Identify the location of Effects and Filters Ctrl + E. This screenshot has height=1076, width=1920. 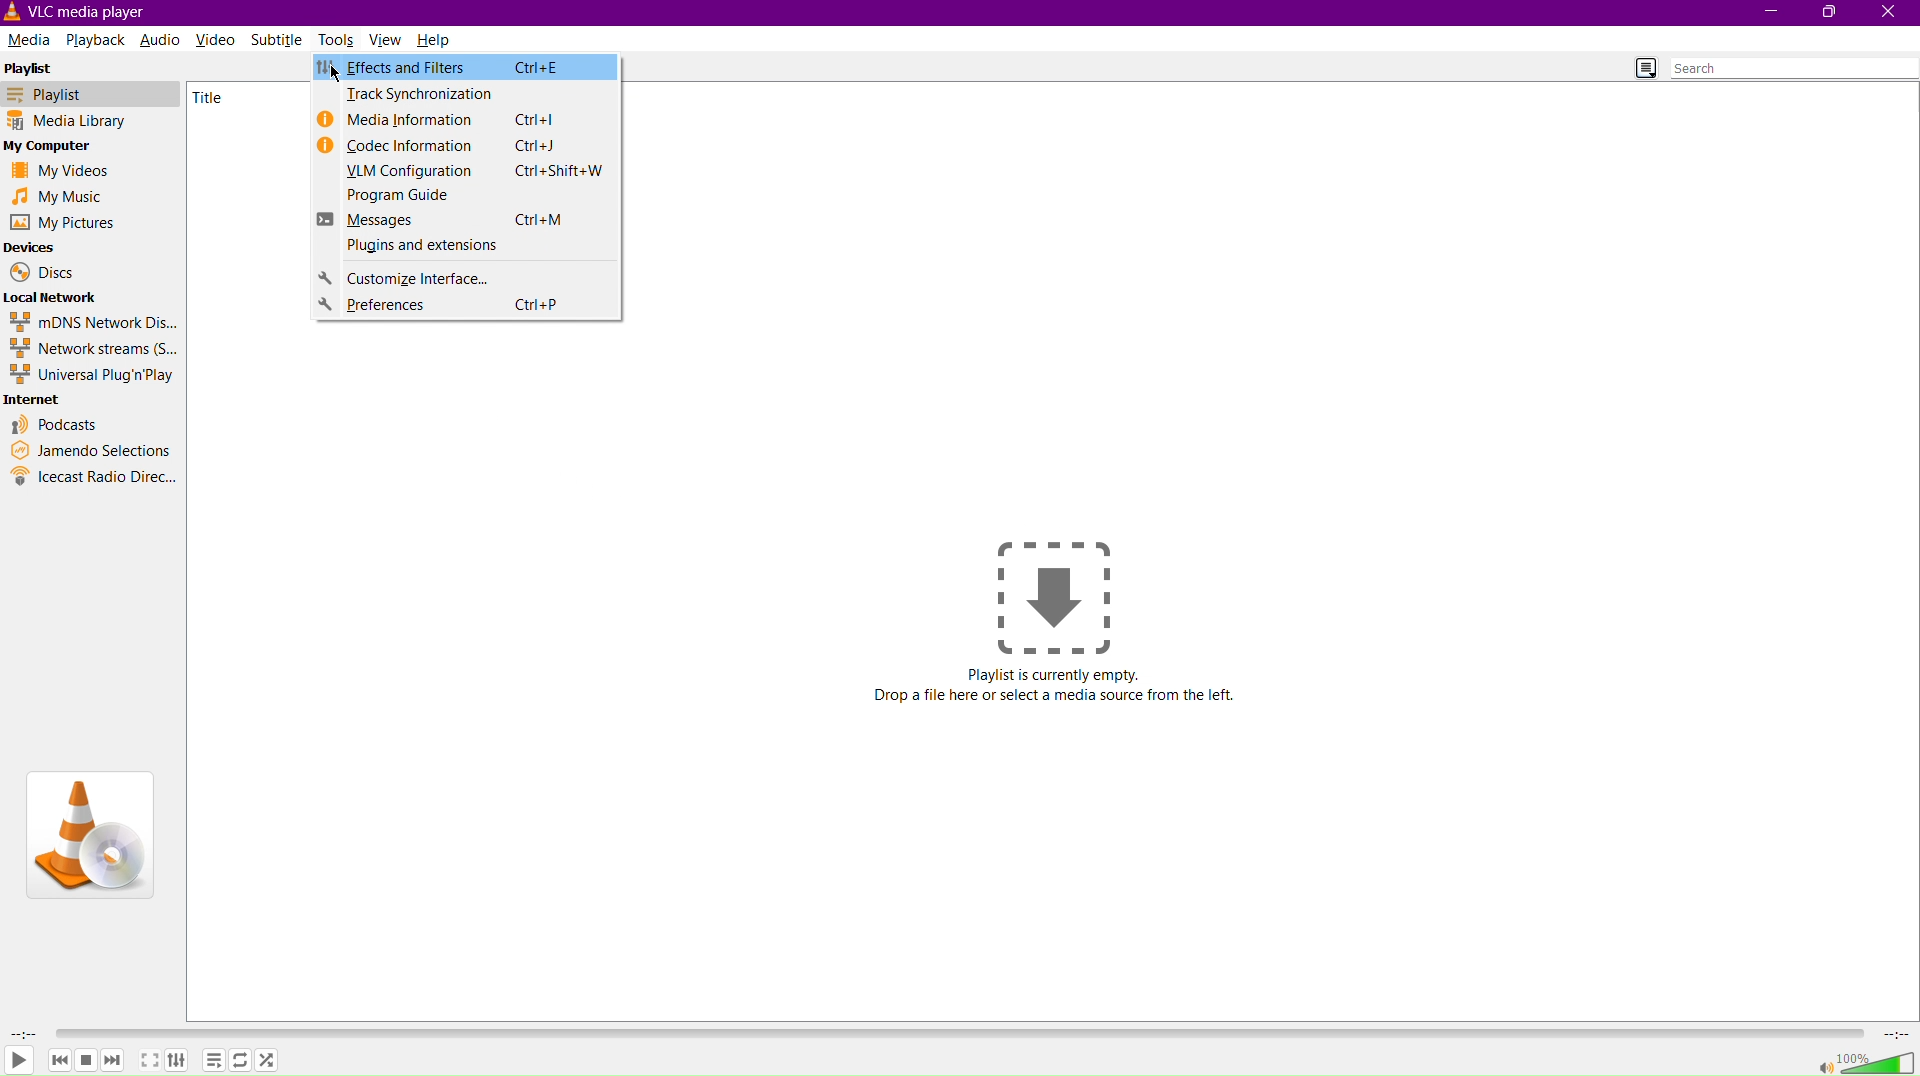
(469, 68).